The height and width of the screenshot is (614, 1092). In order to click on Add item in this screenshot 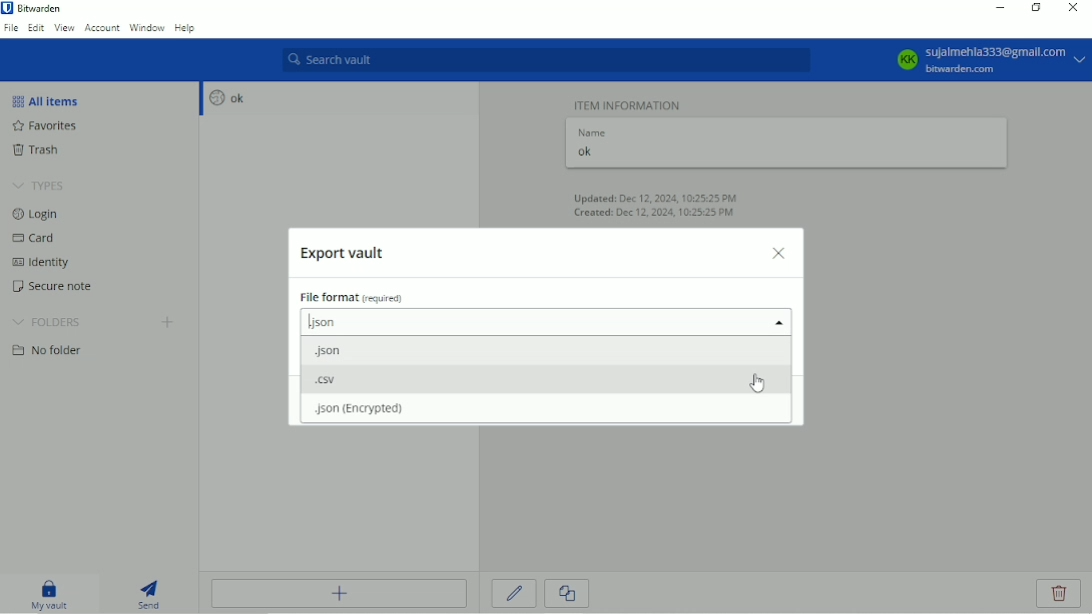, I will do `click(339, 593)`.